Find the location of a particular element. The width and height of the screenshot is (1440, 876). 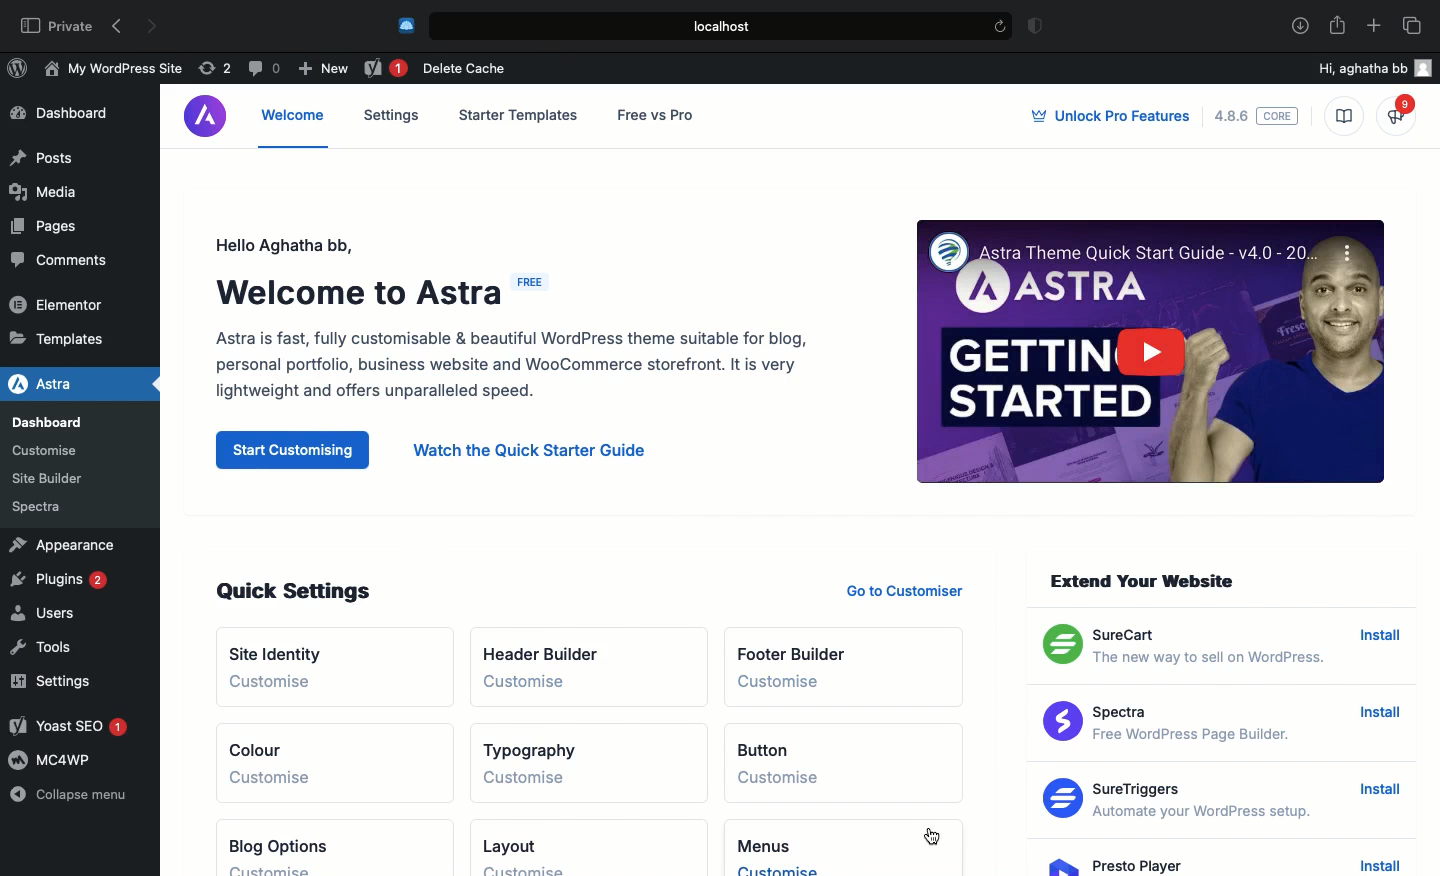

Customise is located at coordinates (541, 868).